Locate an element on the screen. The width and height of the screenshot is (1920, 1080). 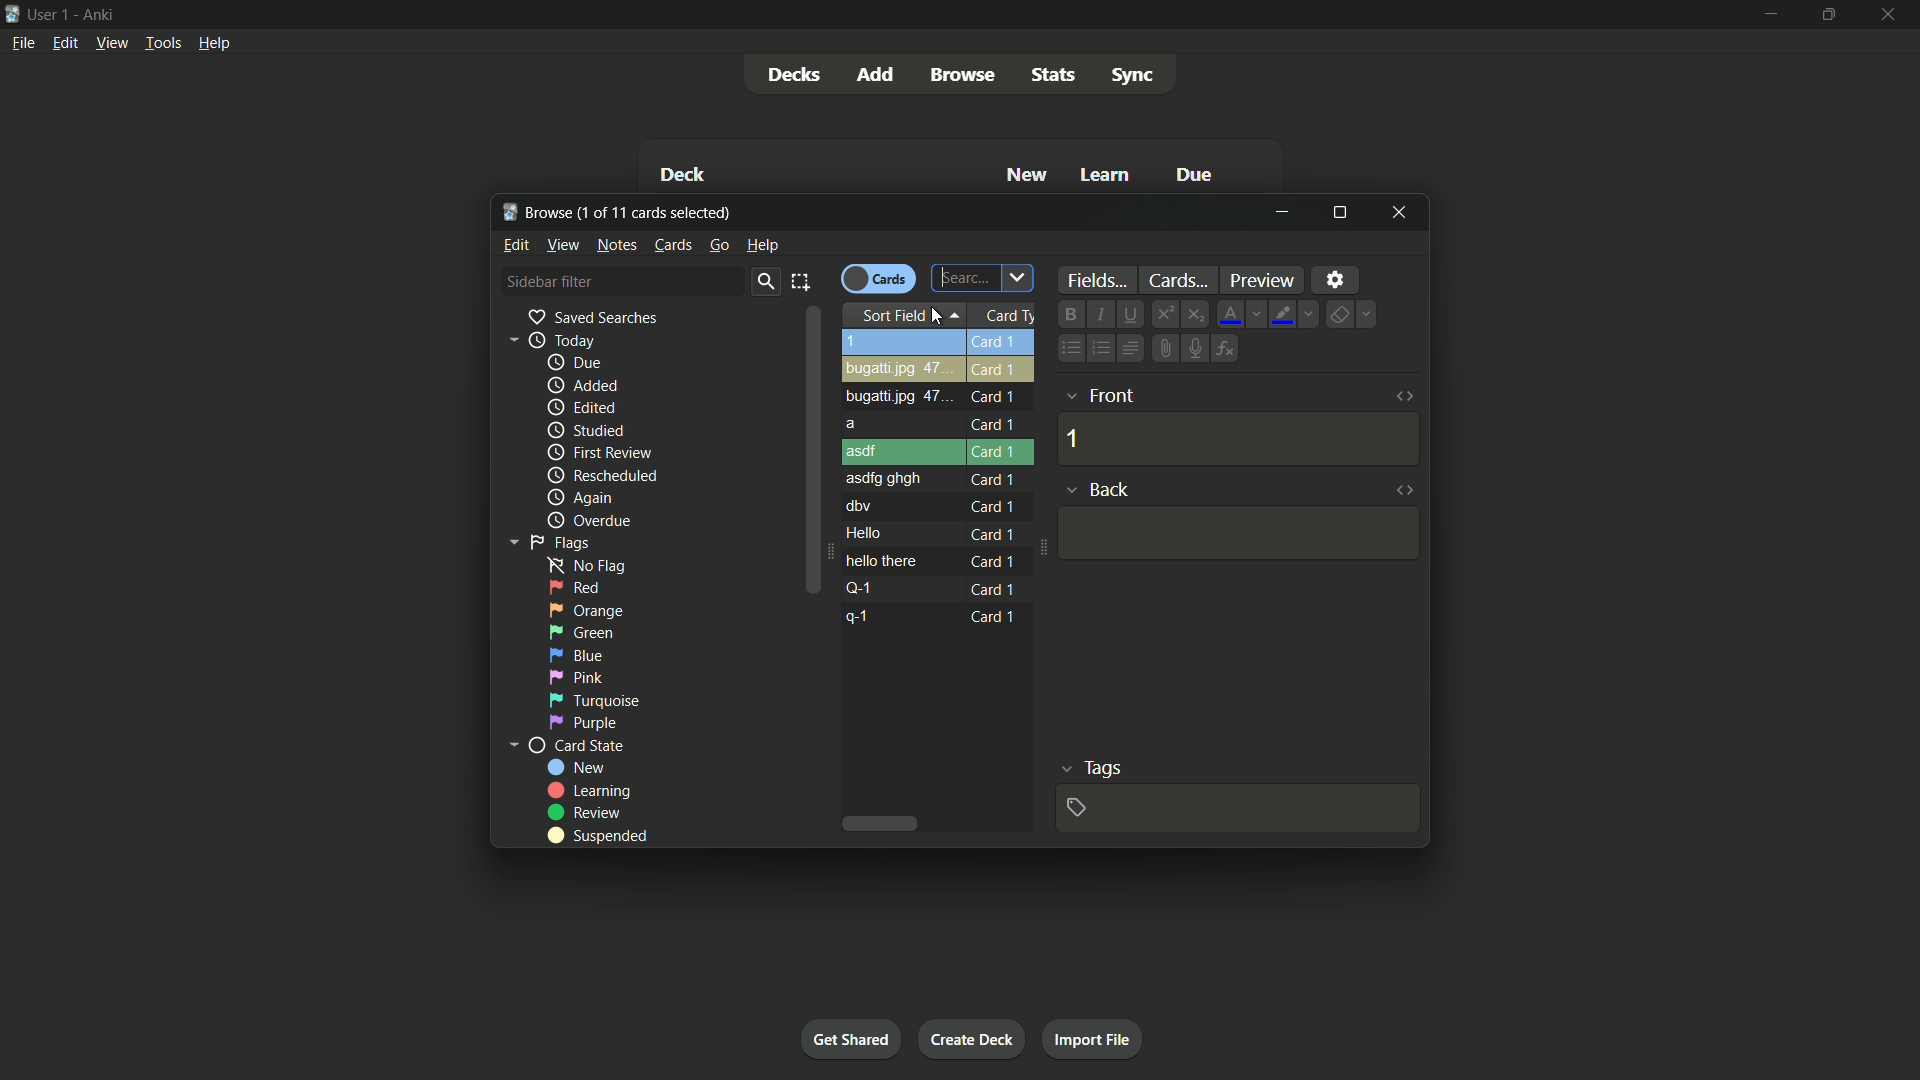
orange is located at coordinates (587, 609).